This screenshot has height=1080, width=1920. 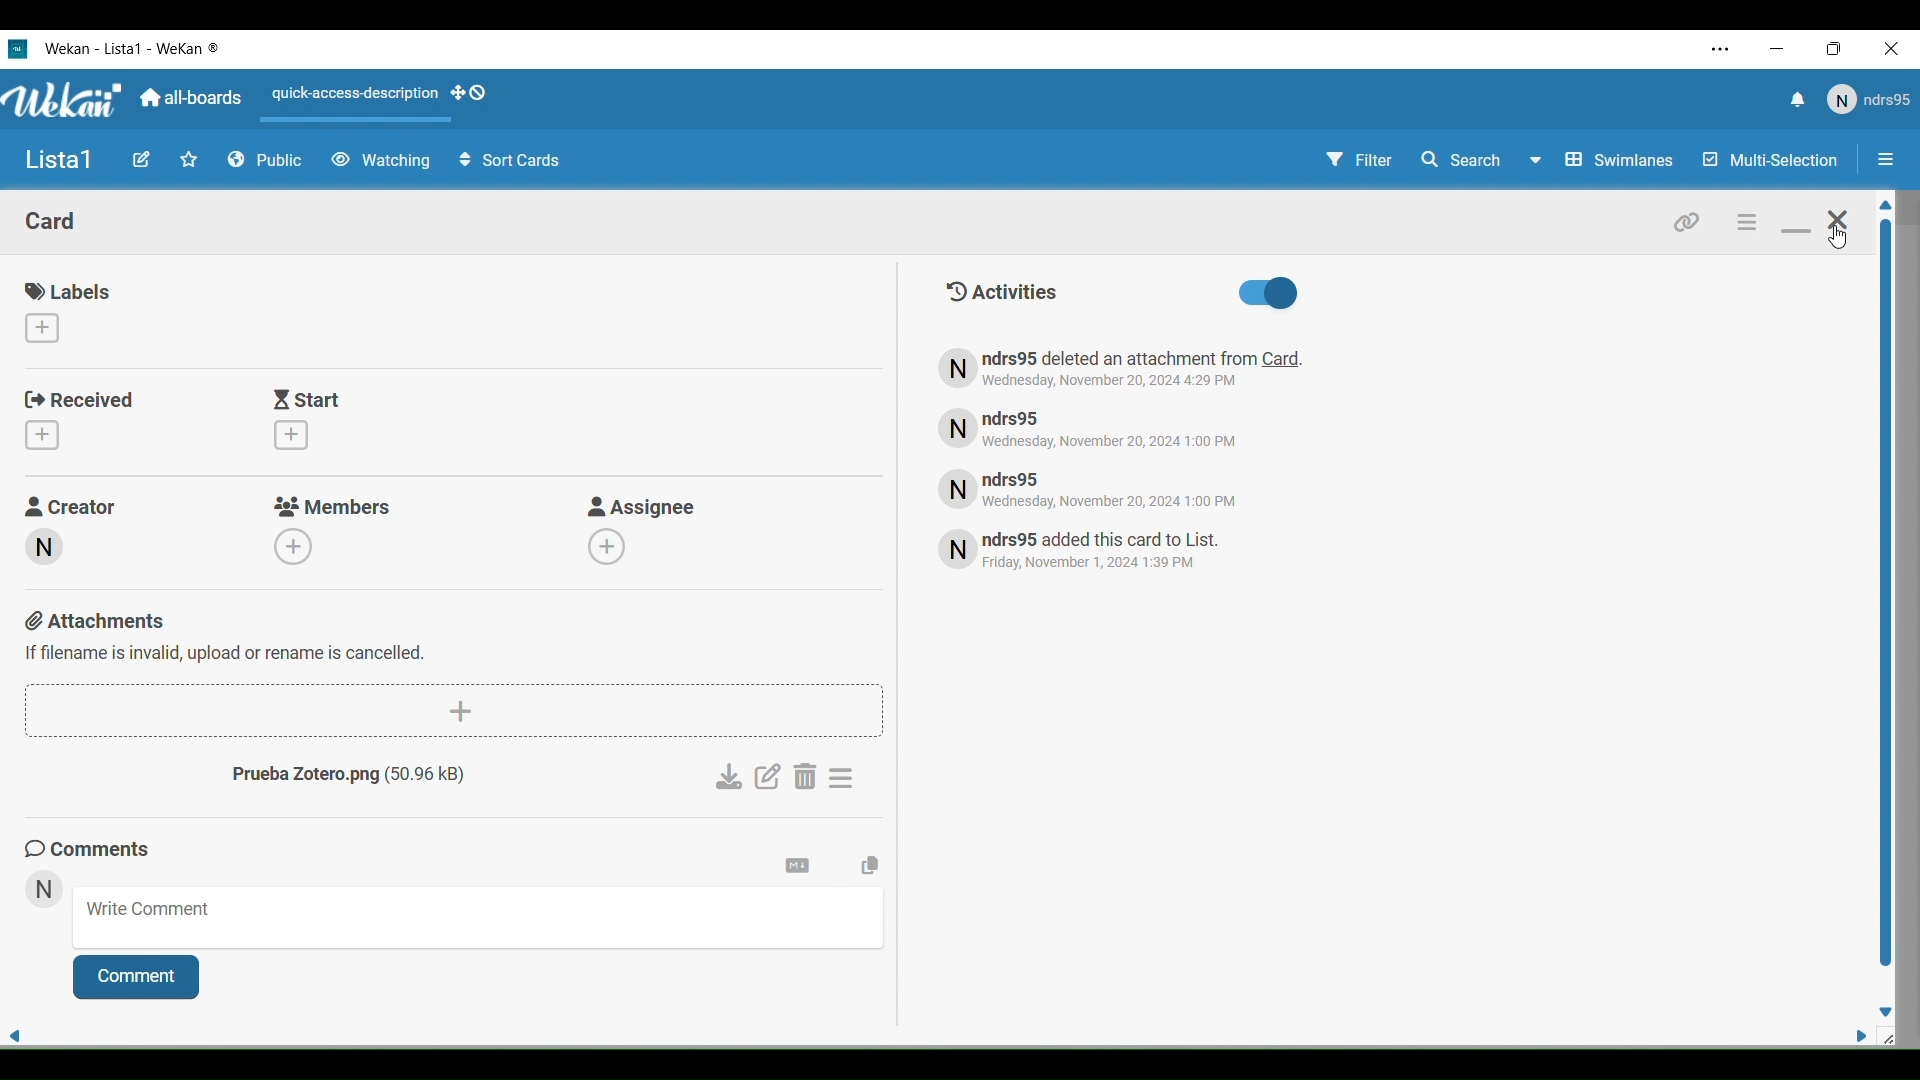 I want to click on Edit, so click(x=141, y=160).